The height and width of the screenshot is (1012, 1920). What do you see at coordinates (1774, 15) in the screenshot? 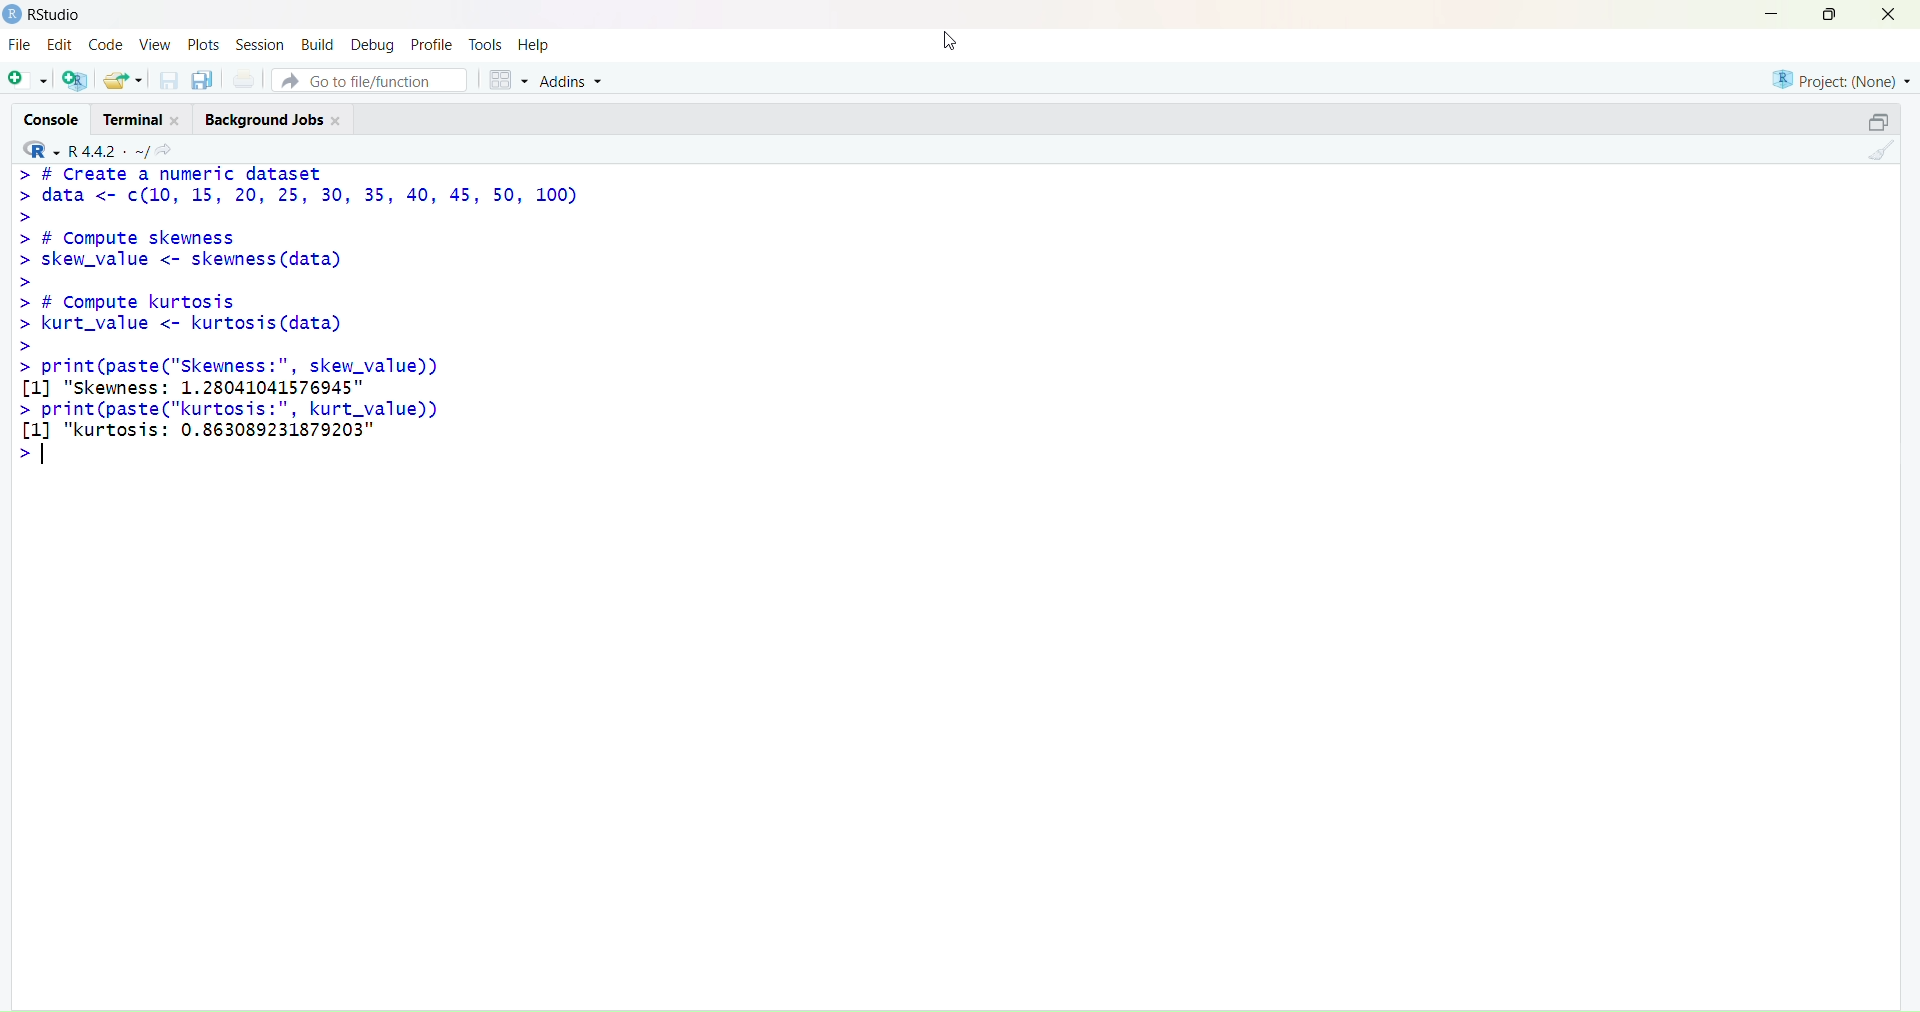
I see `Minimize` at bounding box center [1774, 15].